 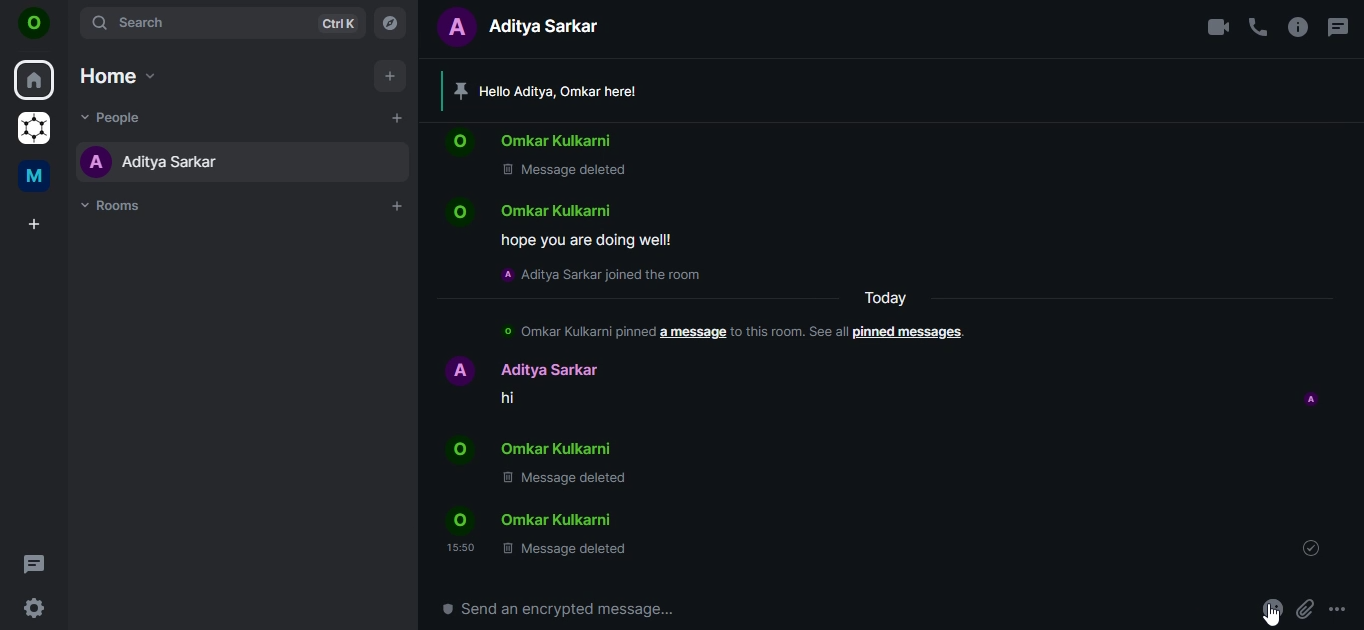 What do you see at coordinates (1341, 610) in the screenshot?
I see `more options` at bounding box center [1341, 610].